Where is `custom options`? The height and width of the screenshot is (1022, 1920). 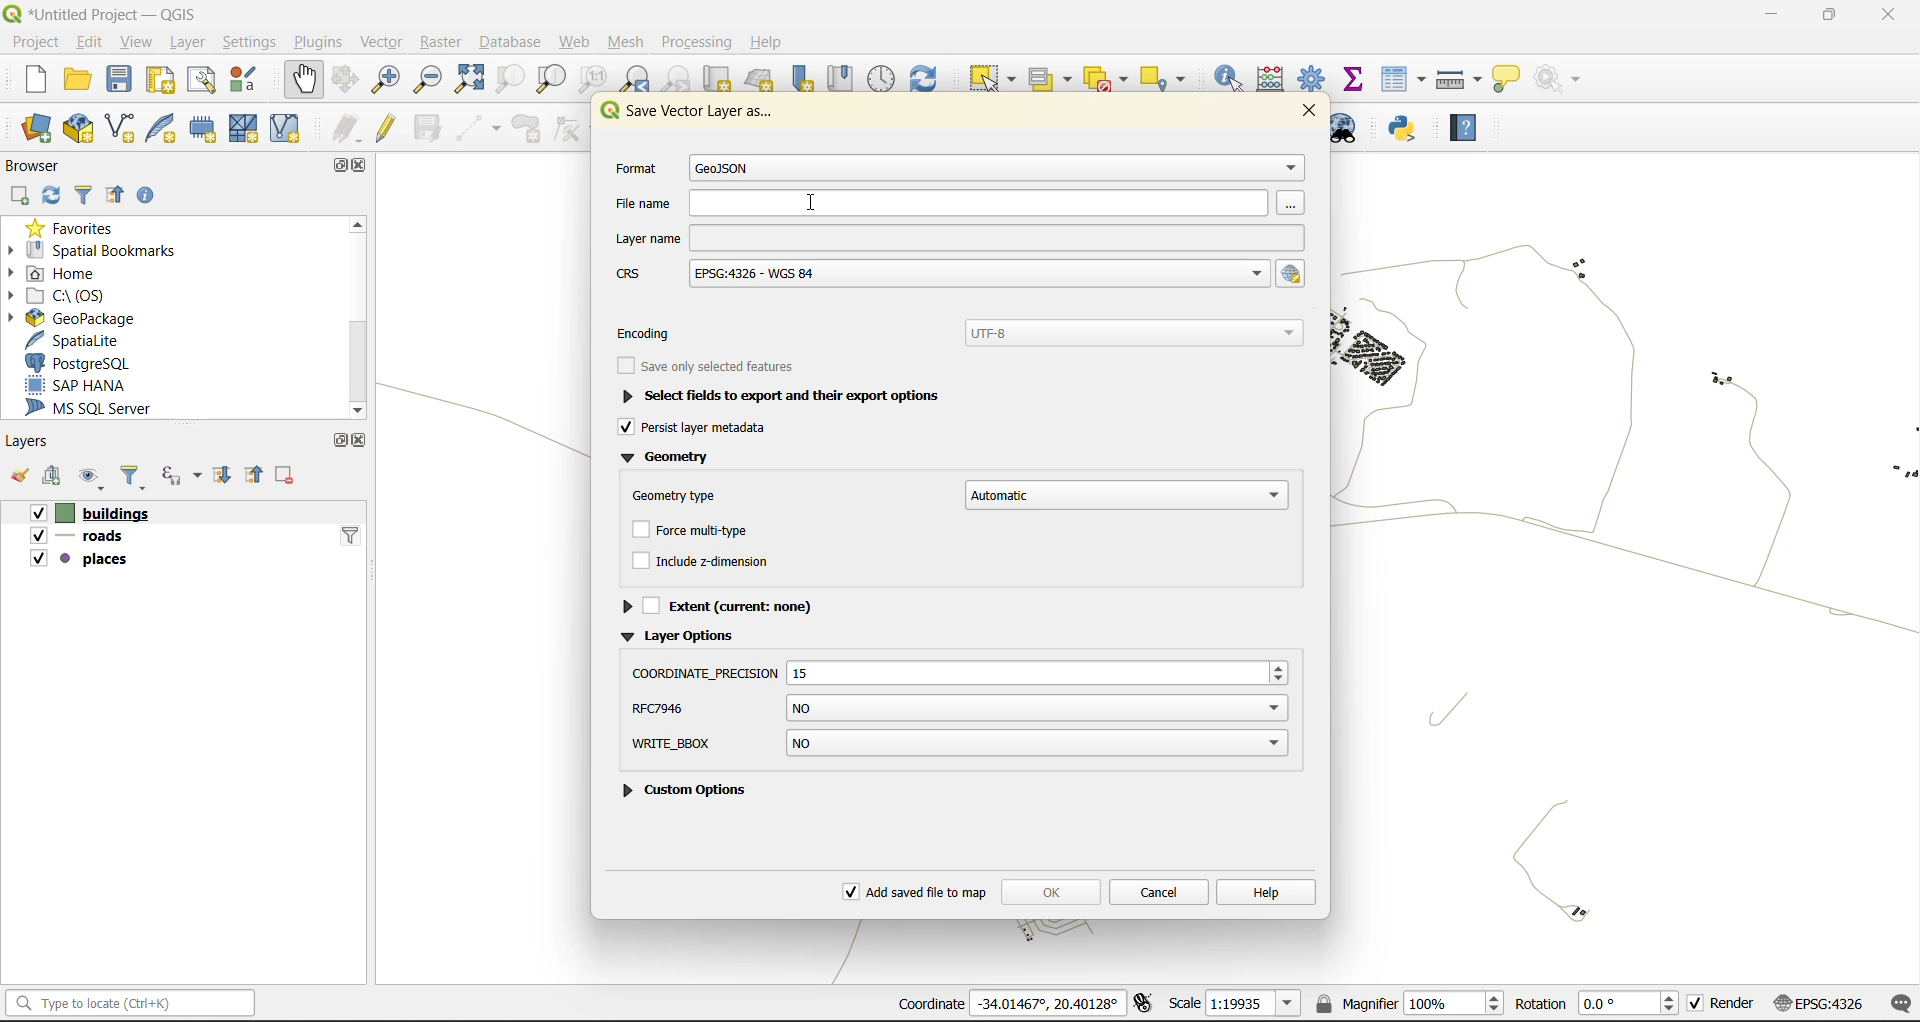
custom options is located at coordinates (692, 748).